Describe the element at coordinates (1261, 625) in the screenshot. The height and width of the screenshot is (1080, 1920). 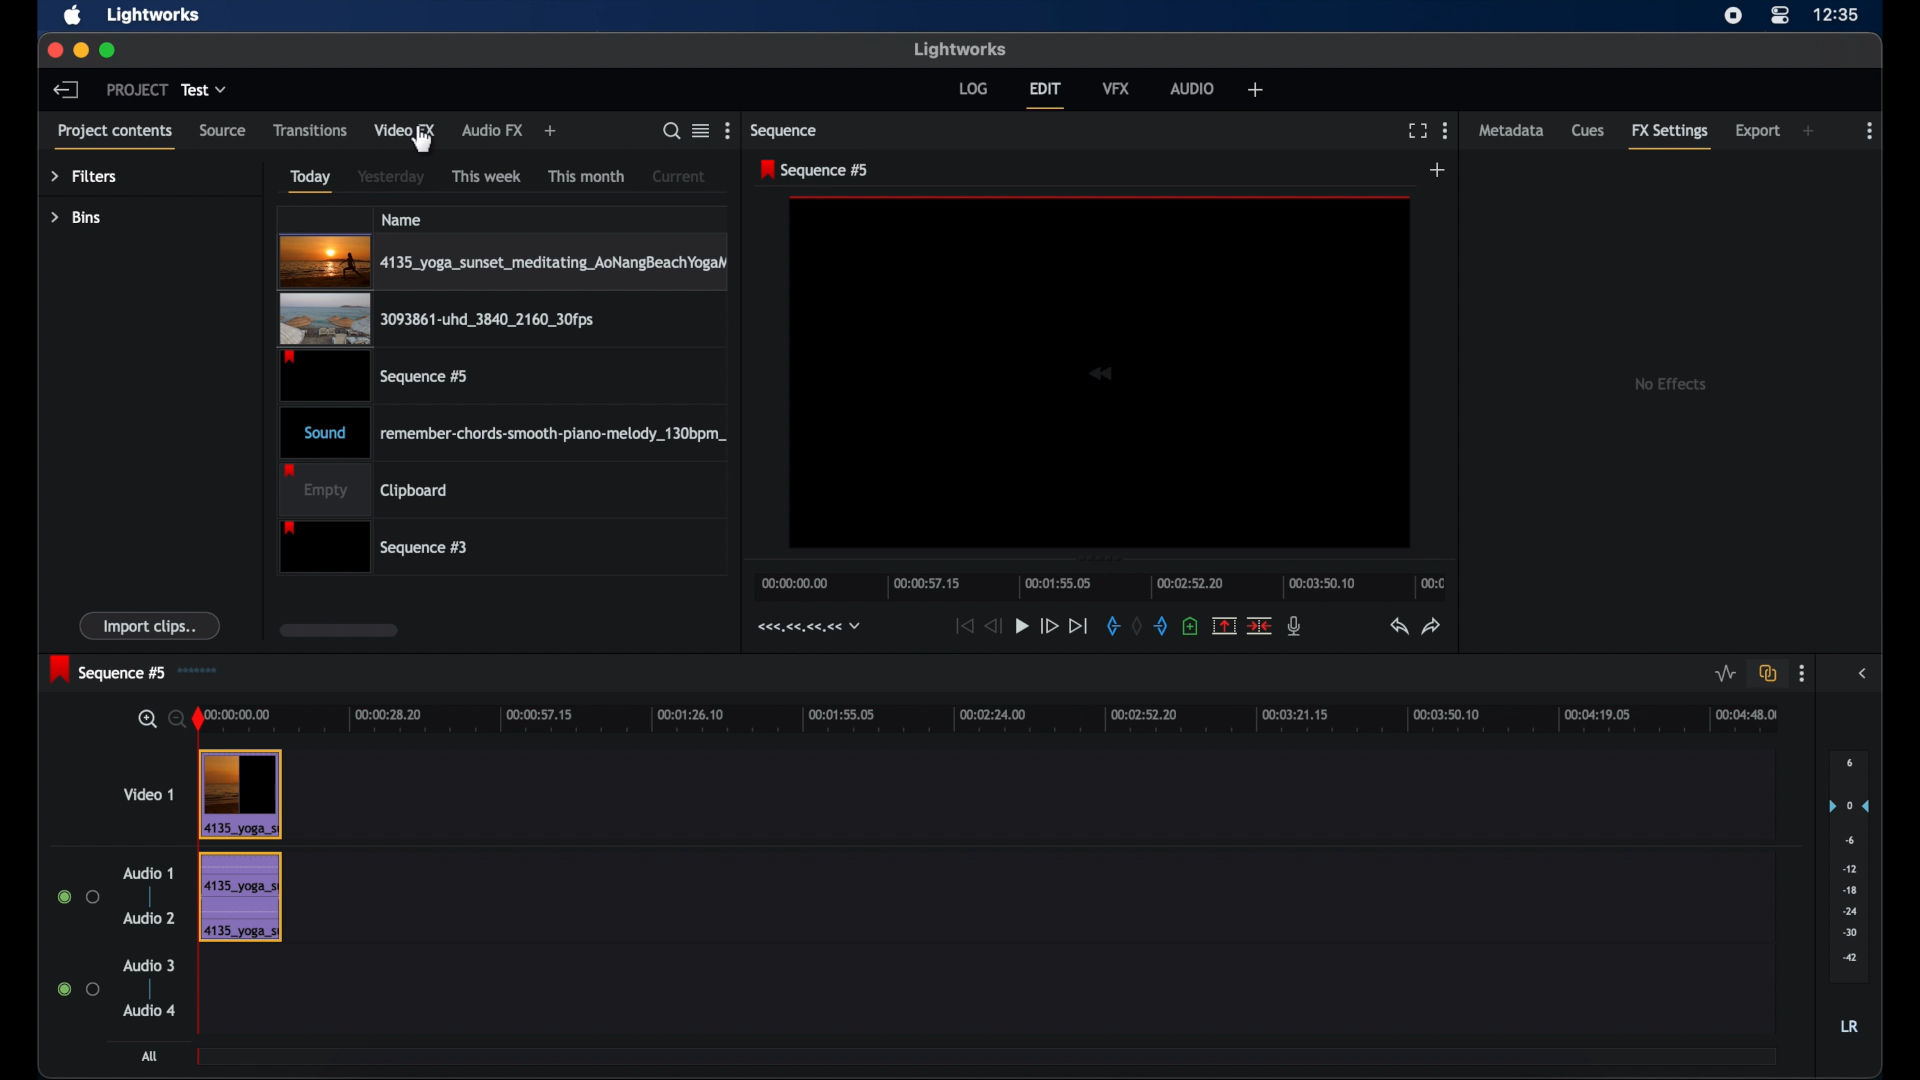
I see `delete cut` at that location.